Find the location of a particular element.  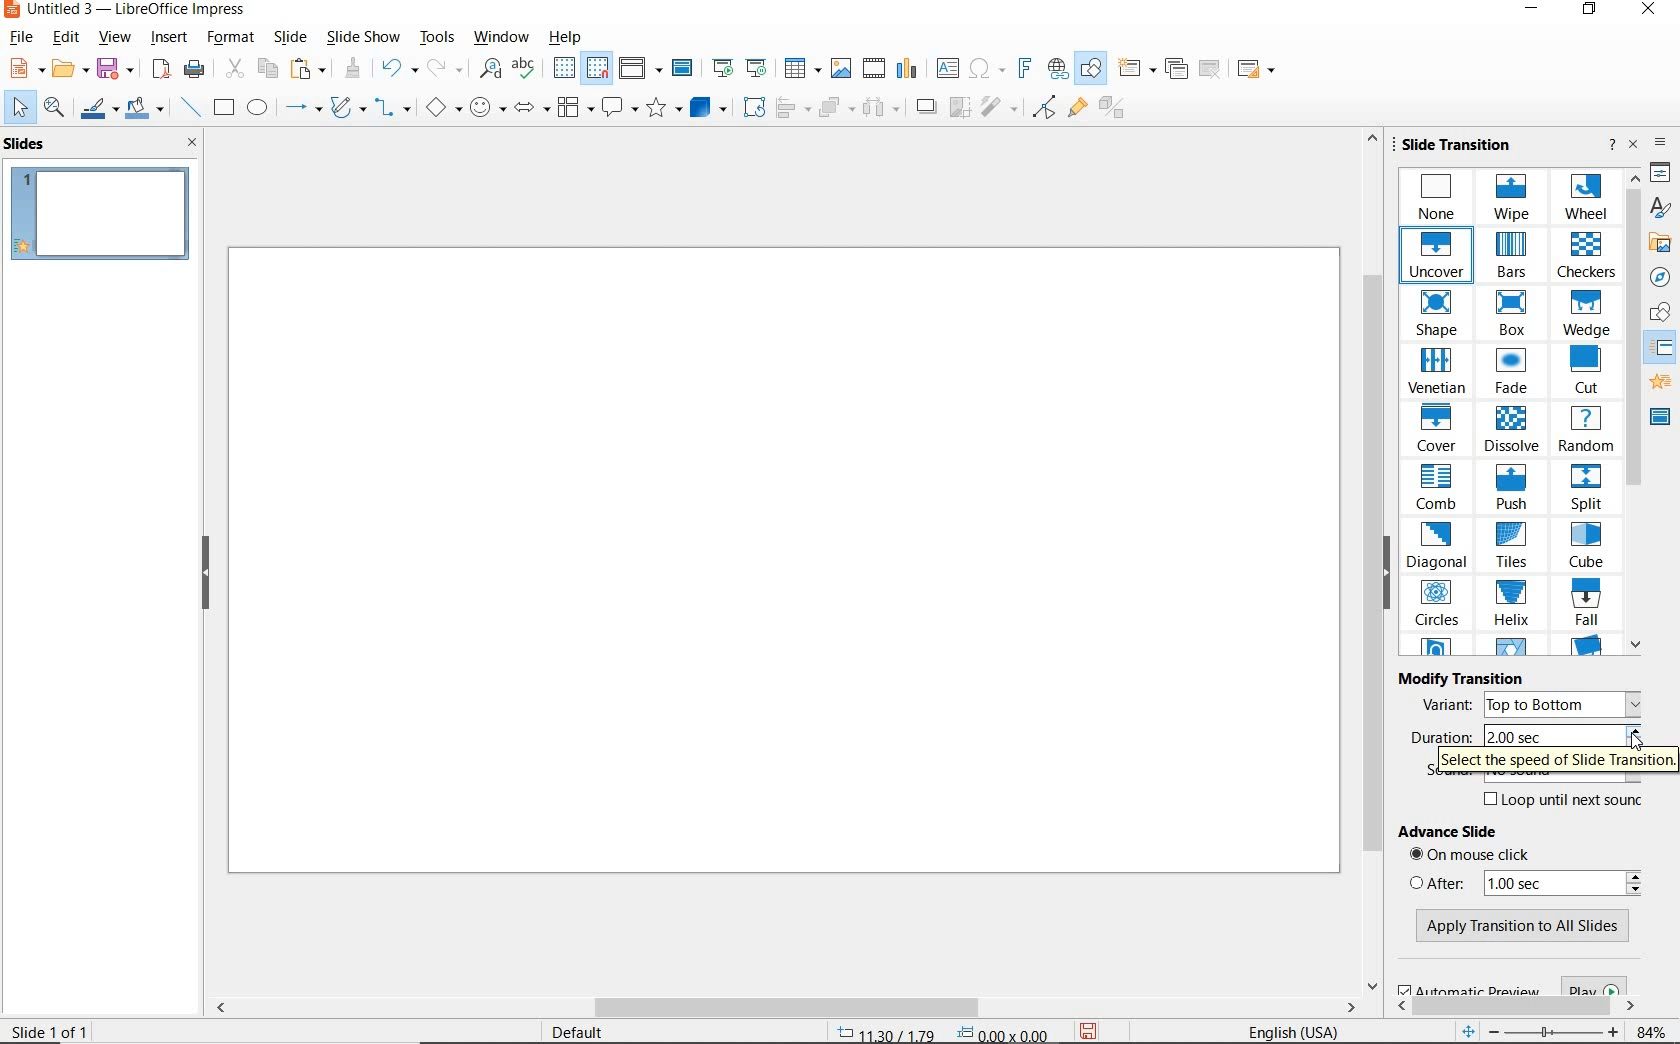

SHAPES is located at coordinates (1662, 314).